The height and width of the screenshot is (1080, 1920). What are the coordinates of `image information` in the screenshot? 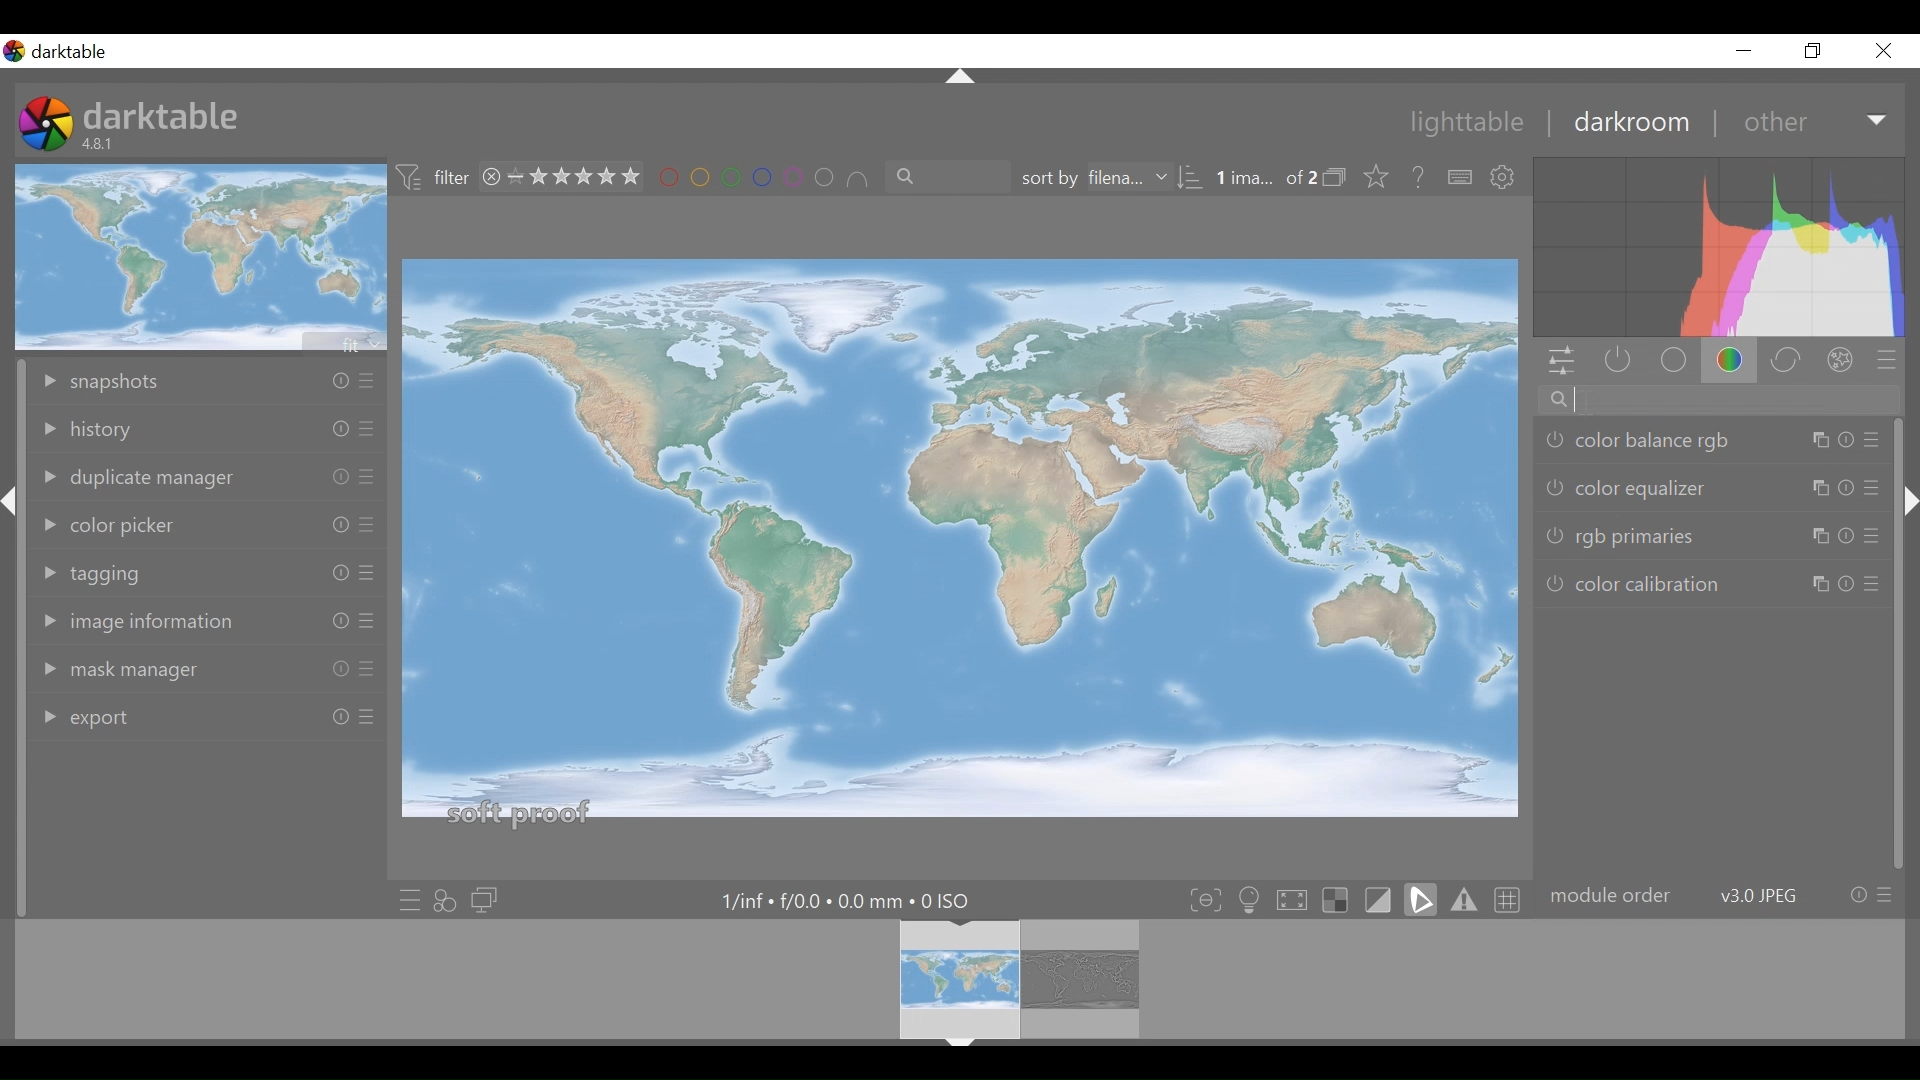 It's located at (212, 620).